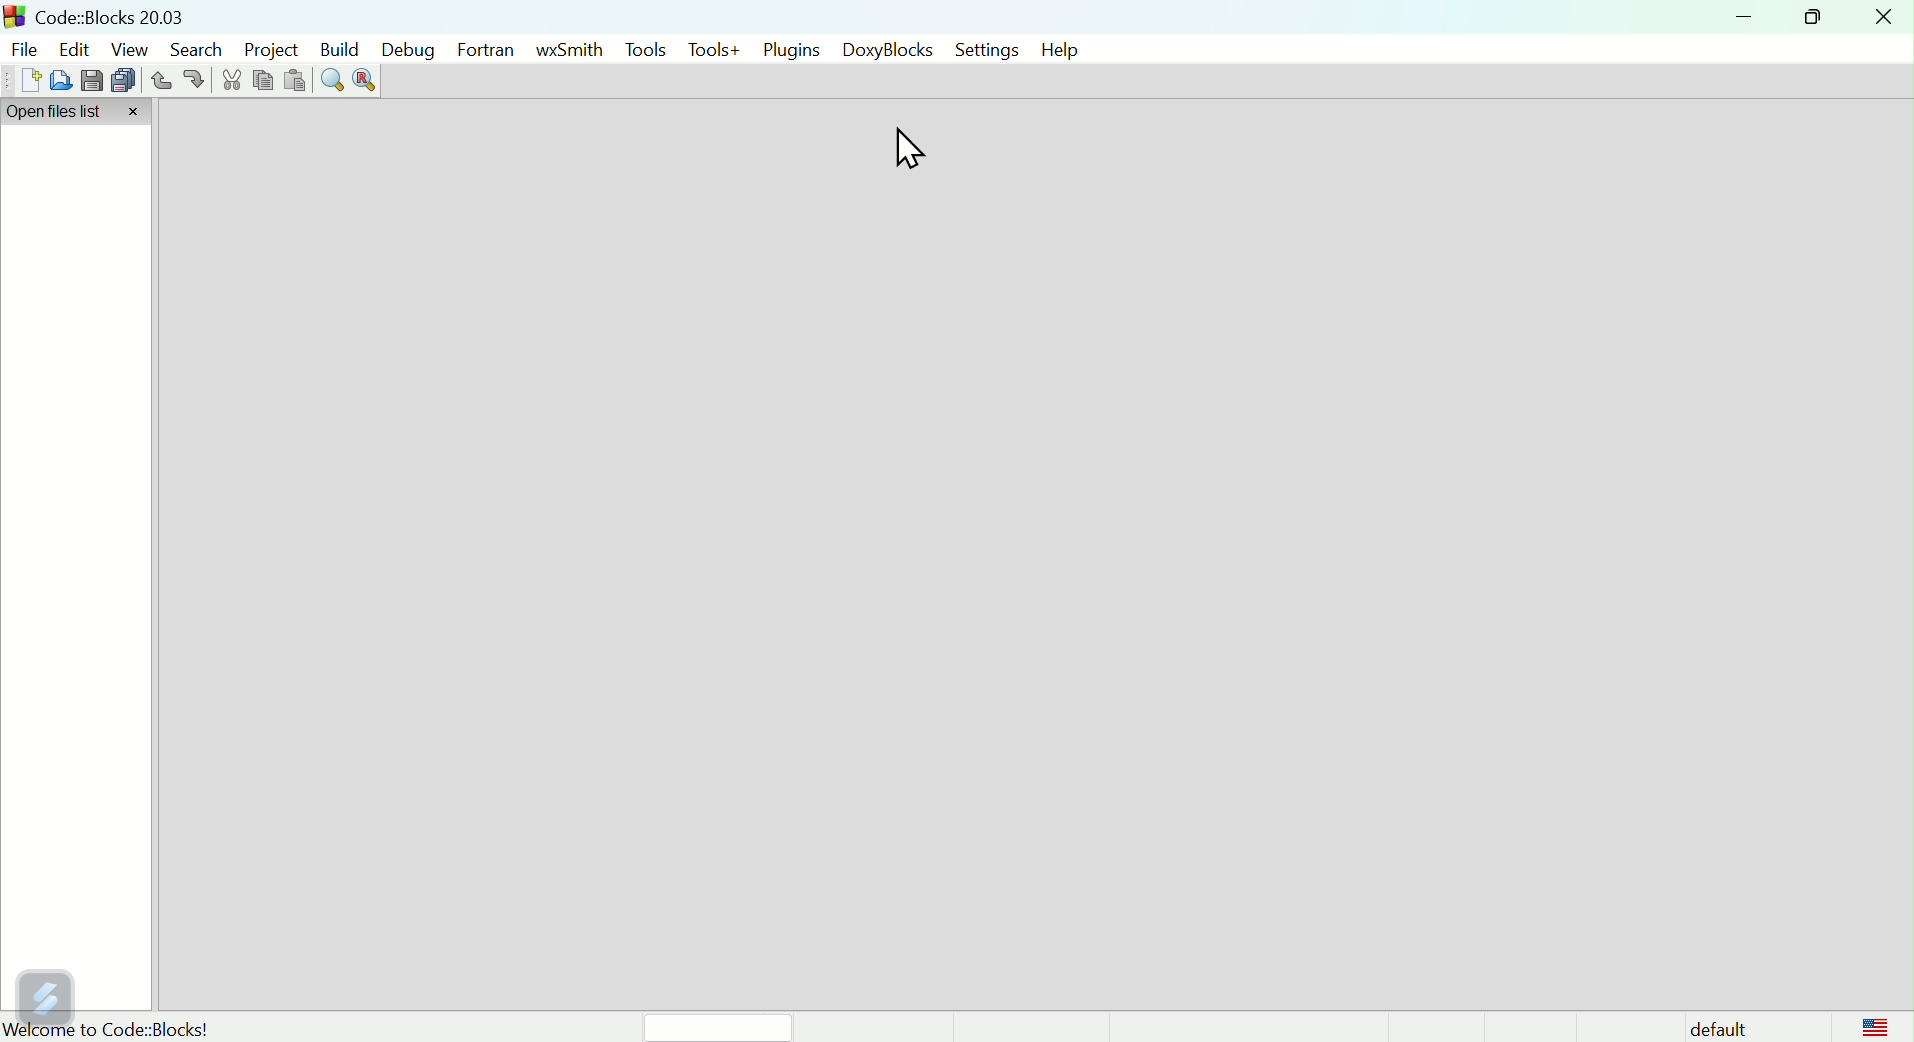 The height and width of the screenshot is (1042, 1914). I want to click on Find, so click(333, 81).